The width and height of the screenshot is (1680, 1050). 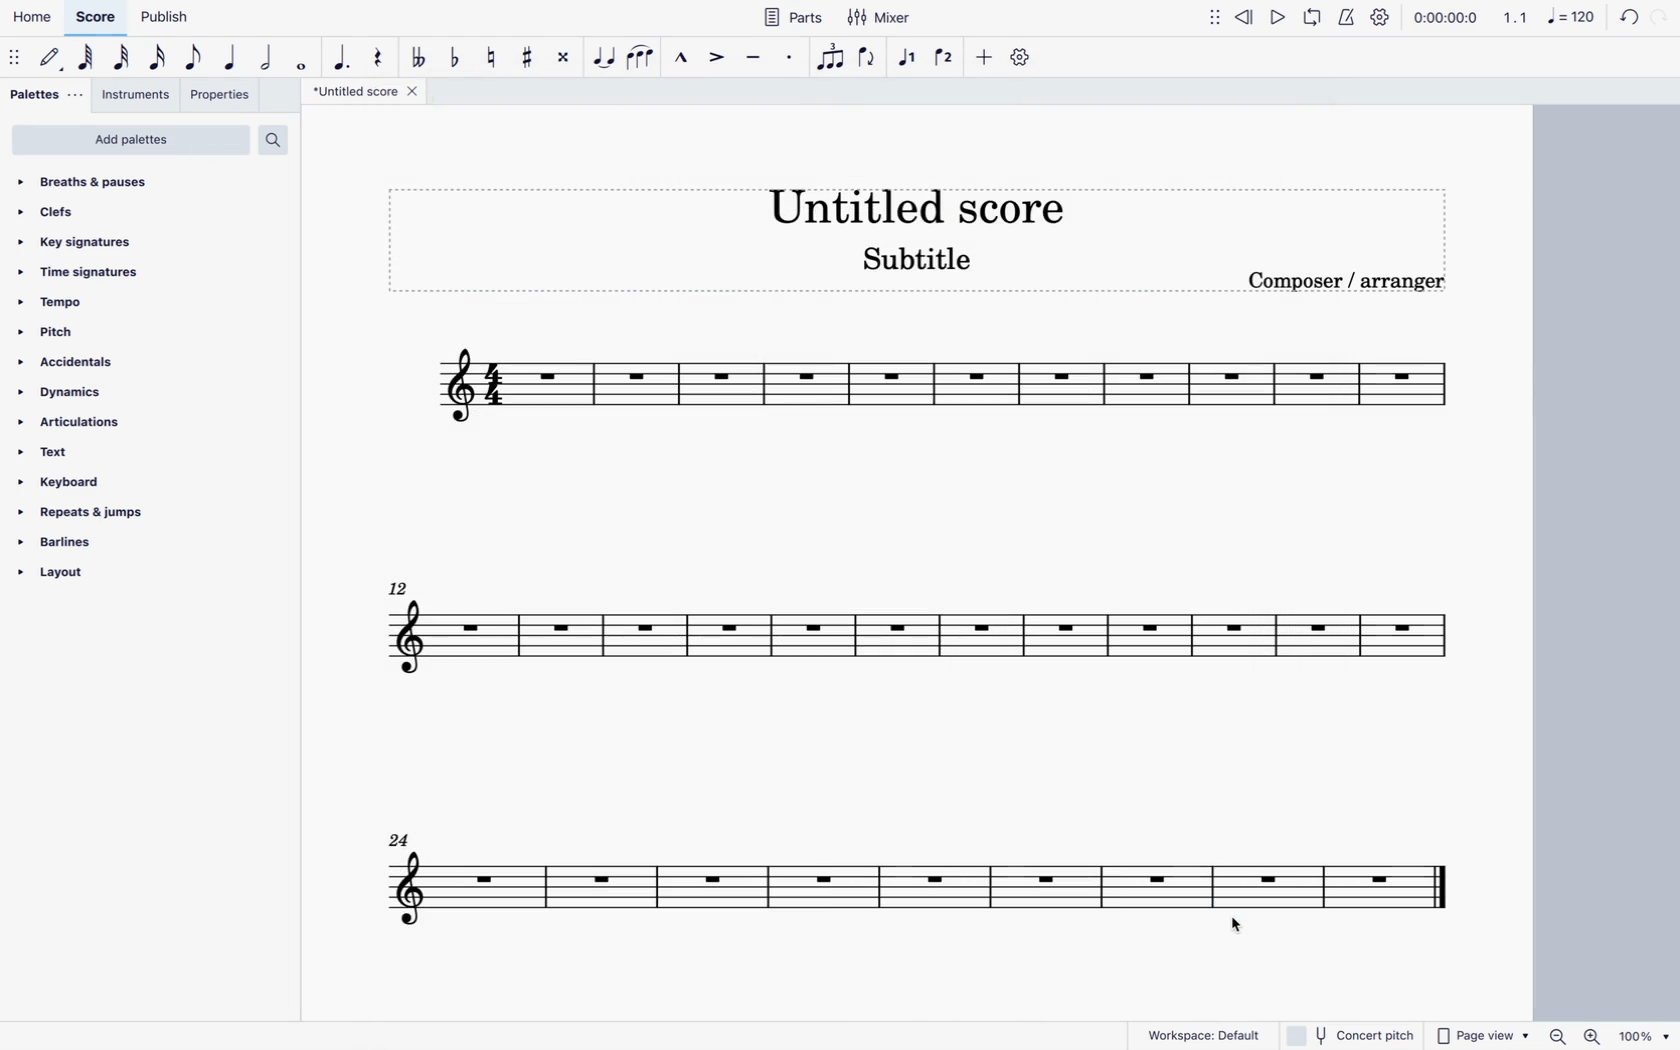 What do you see at coordinates (79, 269) in the screenshot?
I see `time signatures` at bounding box center [79, 269].